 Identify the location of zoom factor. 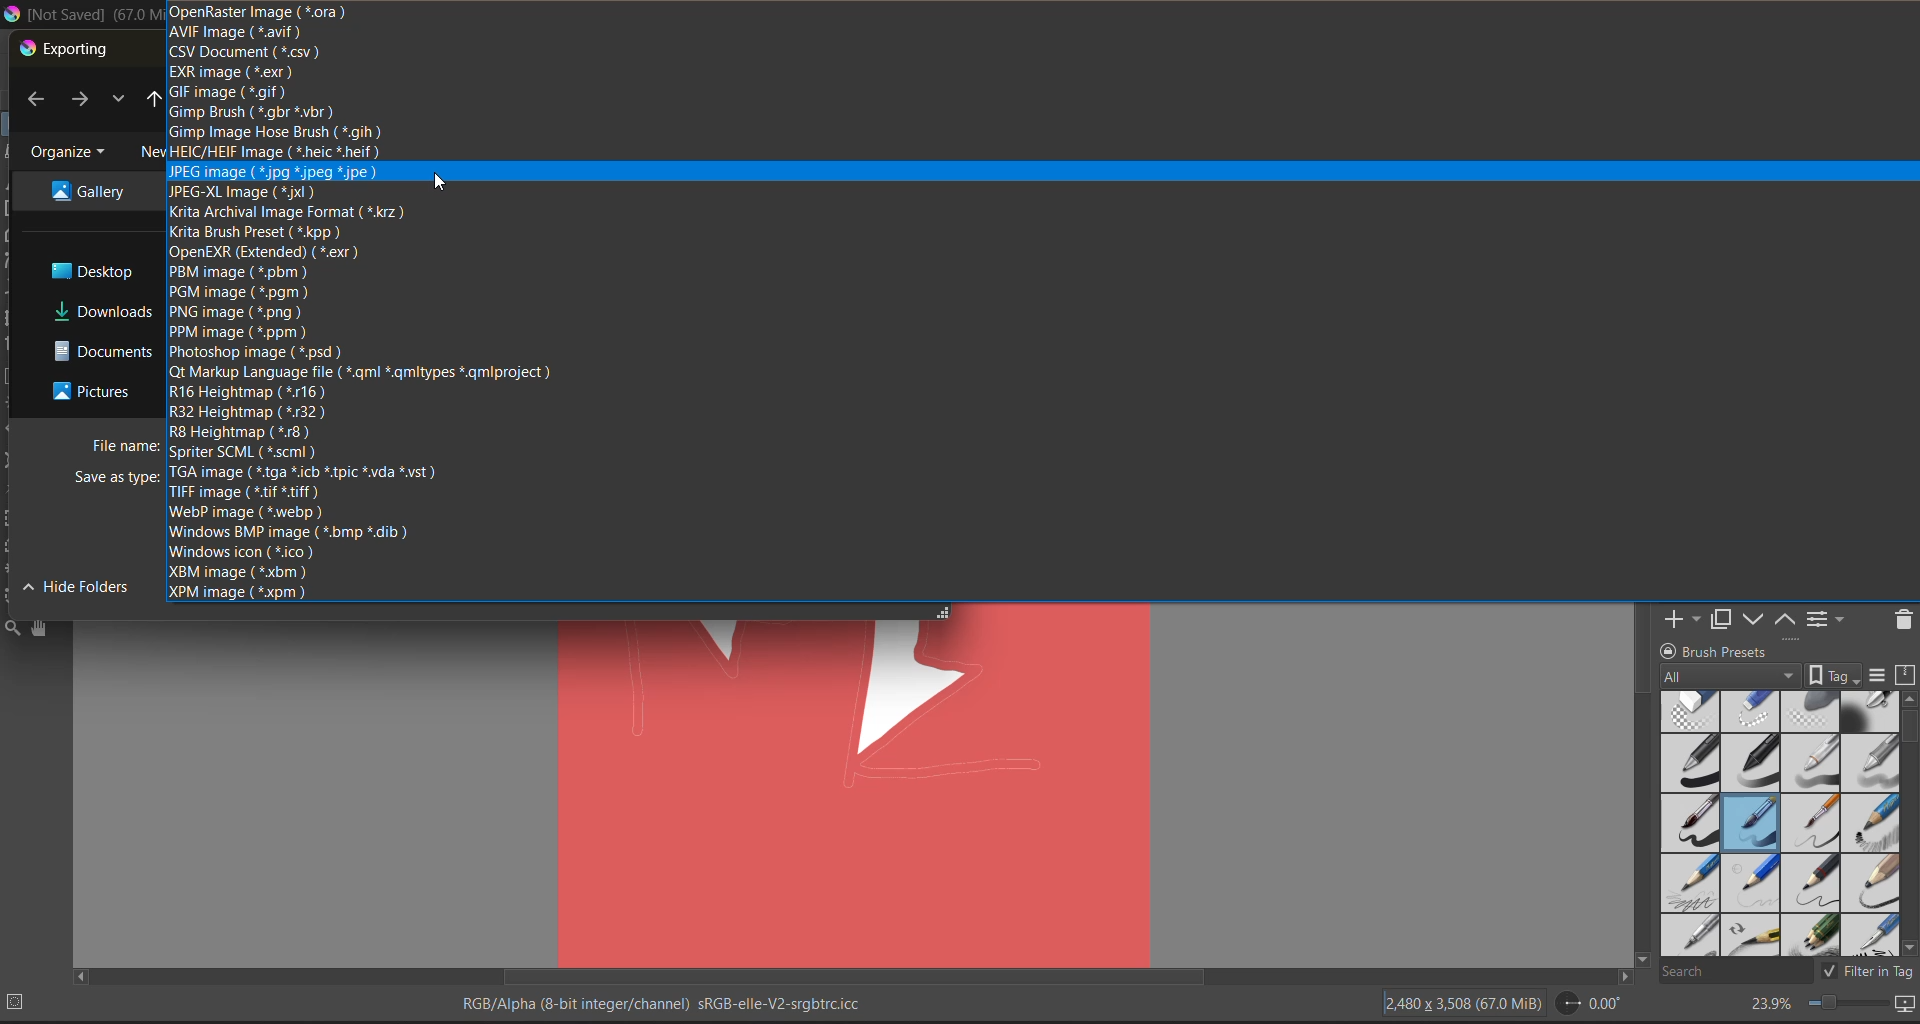
(1773, 1004).